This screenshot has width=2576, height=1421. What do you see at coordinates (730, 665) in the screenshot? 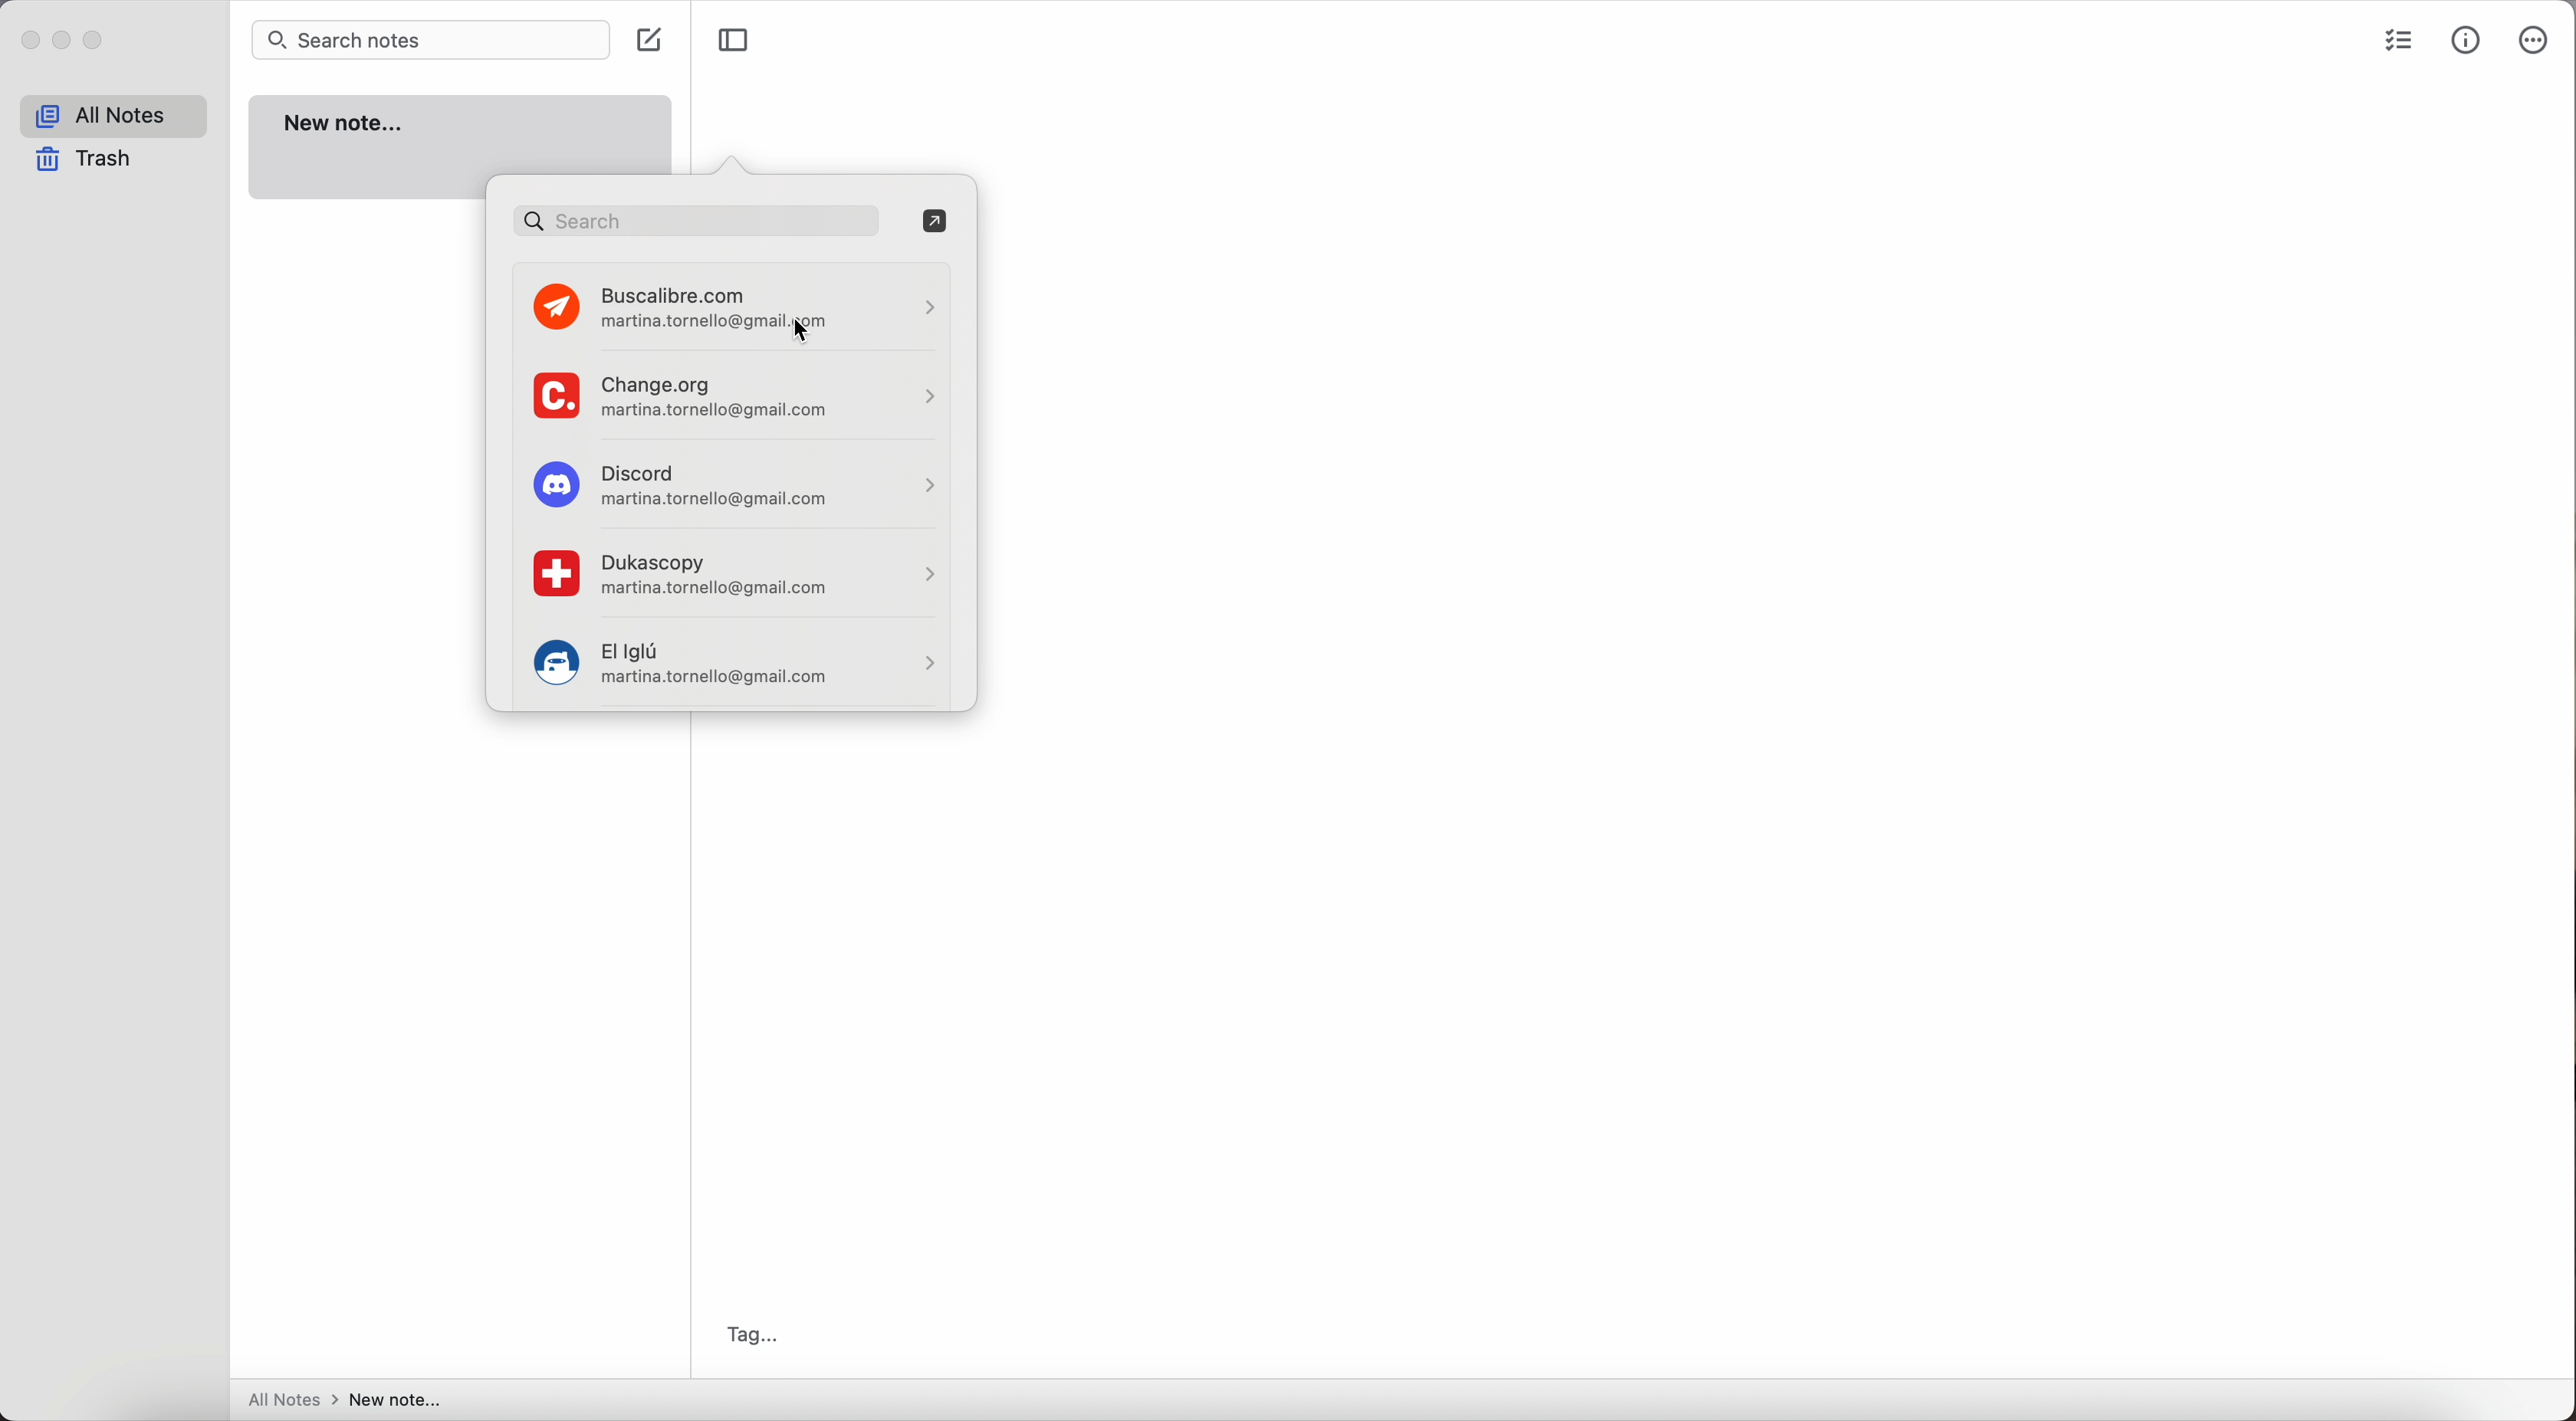
I see `El iglú` at bounding box center [730, 665].